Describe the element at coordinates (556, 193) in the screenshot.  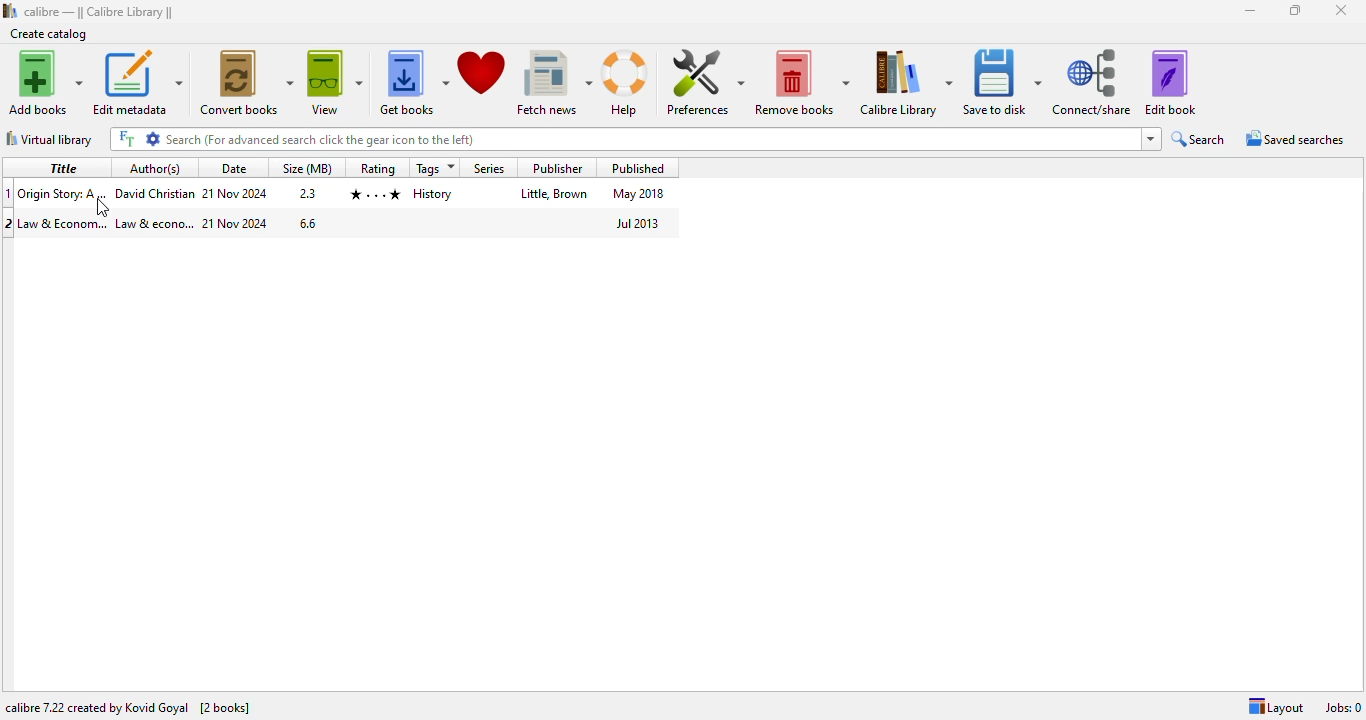
I see `publisher` at that location.